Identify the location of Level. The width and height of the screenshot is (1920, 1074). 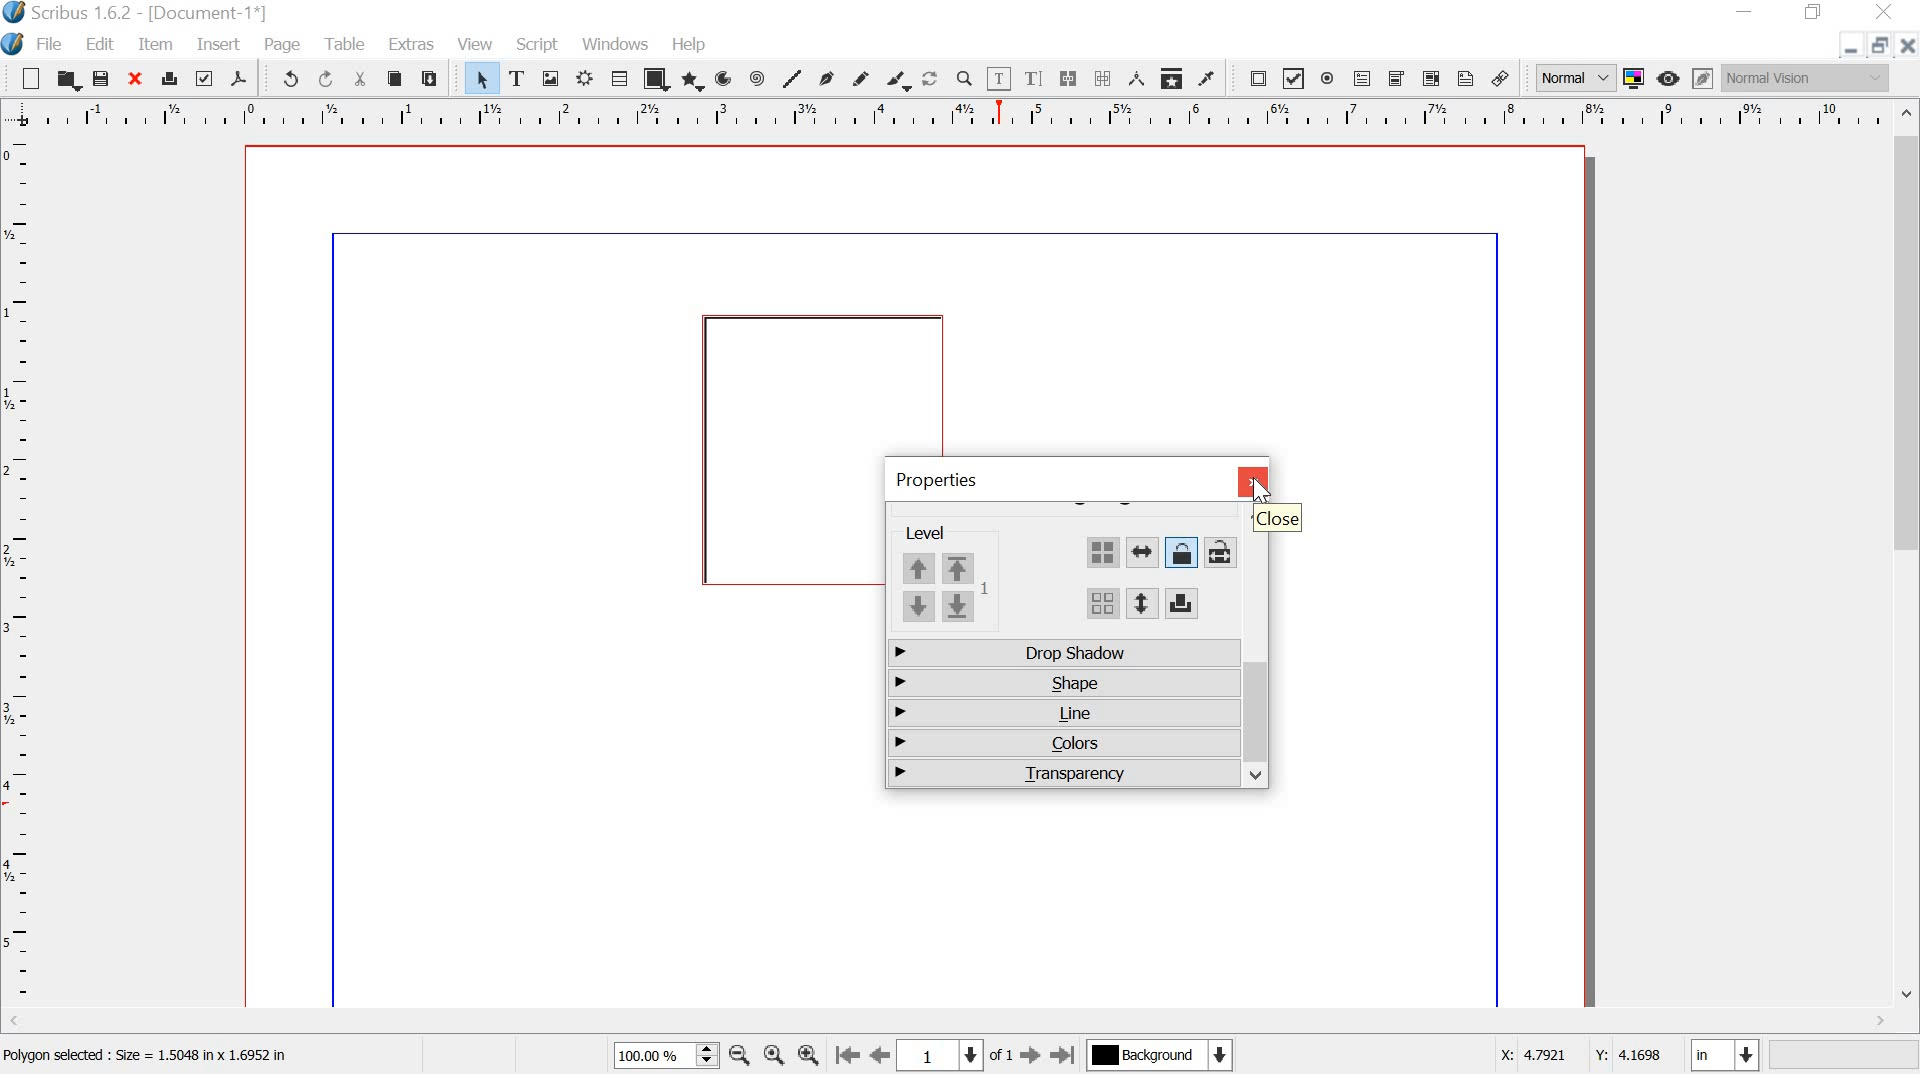
(941, 533).